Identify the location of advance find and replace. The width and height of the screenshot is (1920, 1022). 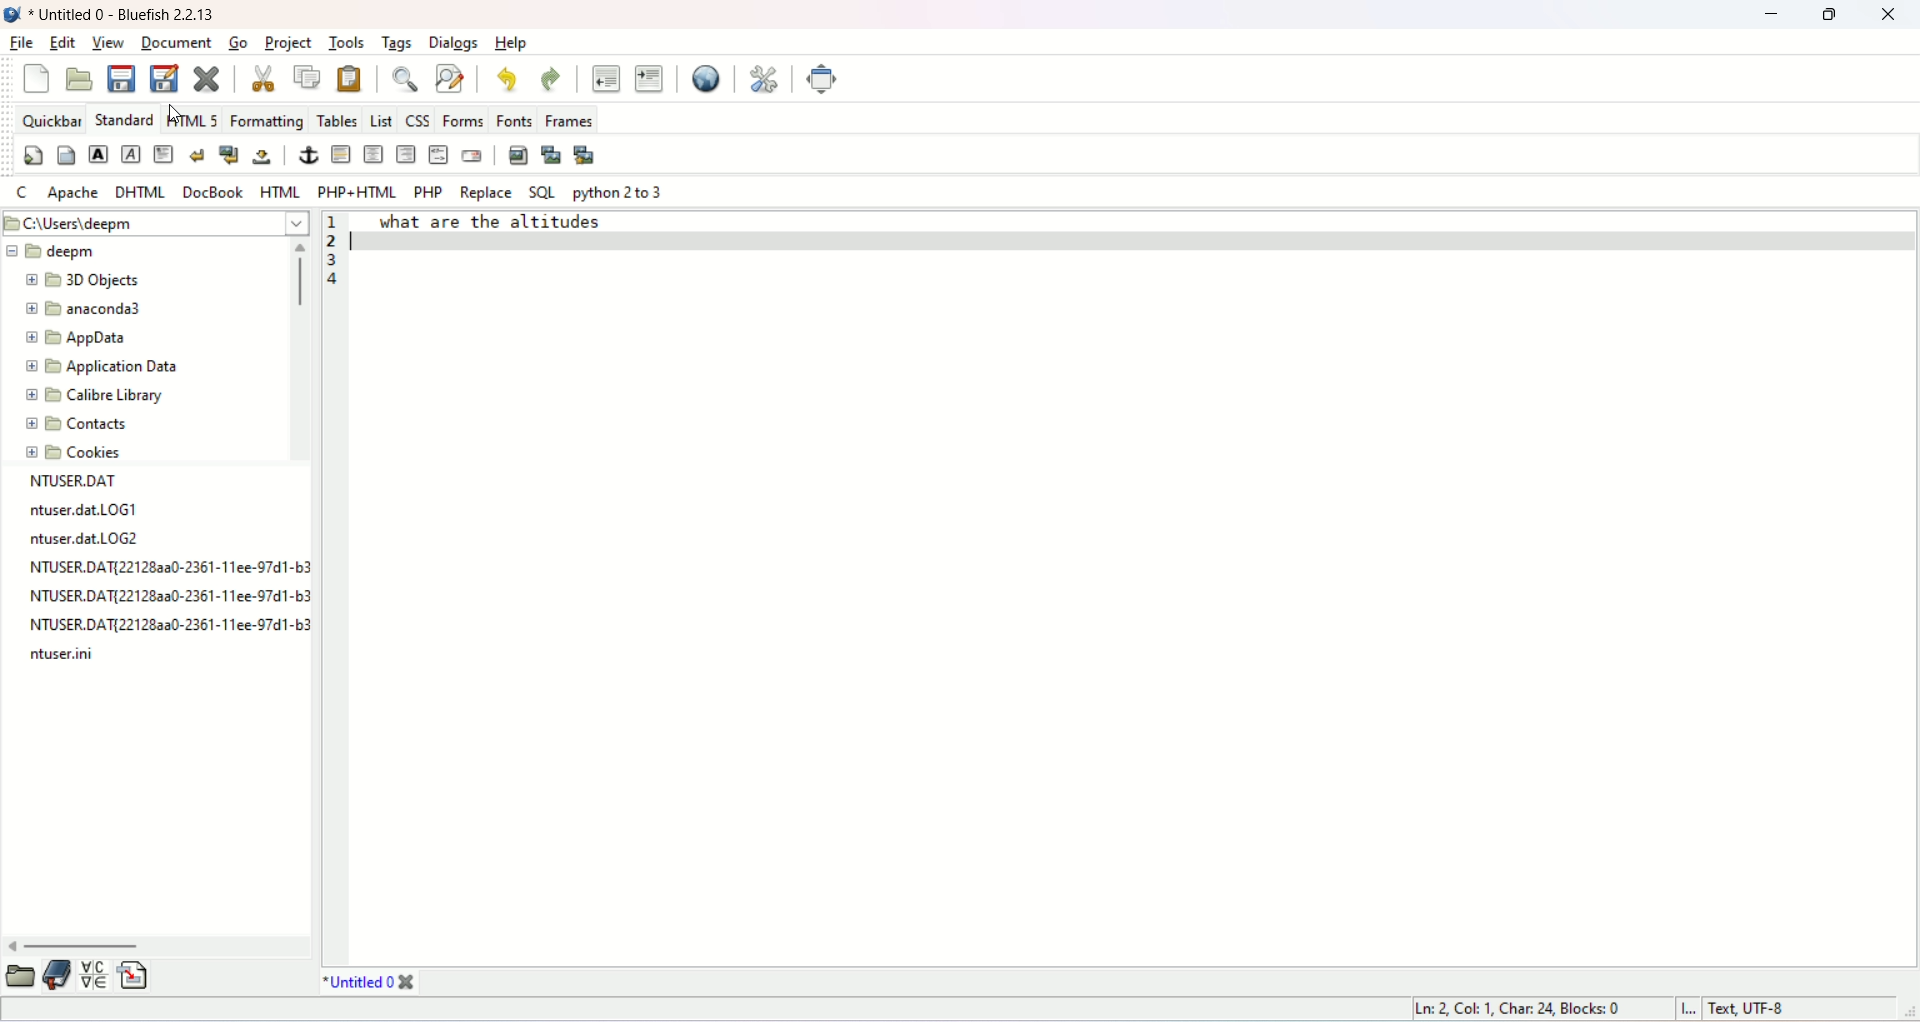
(450, 81).